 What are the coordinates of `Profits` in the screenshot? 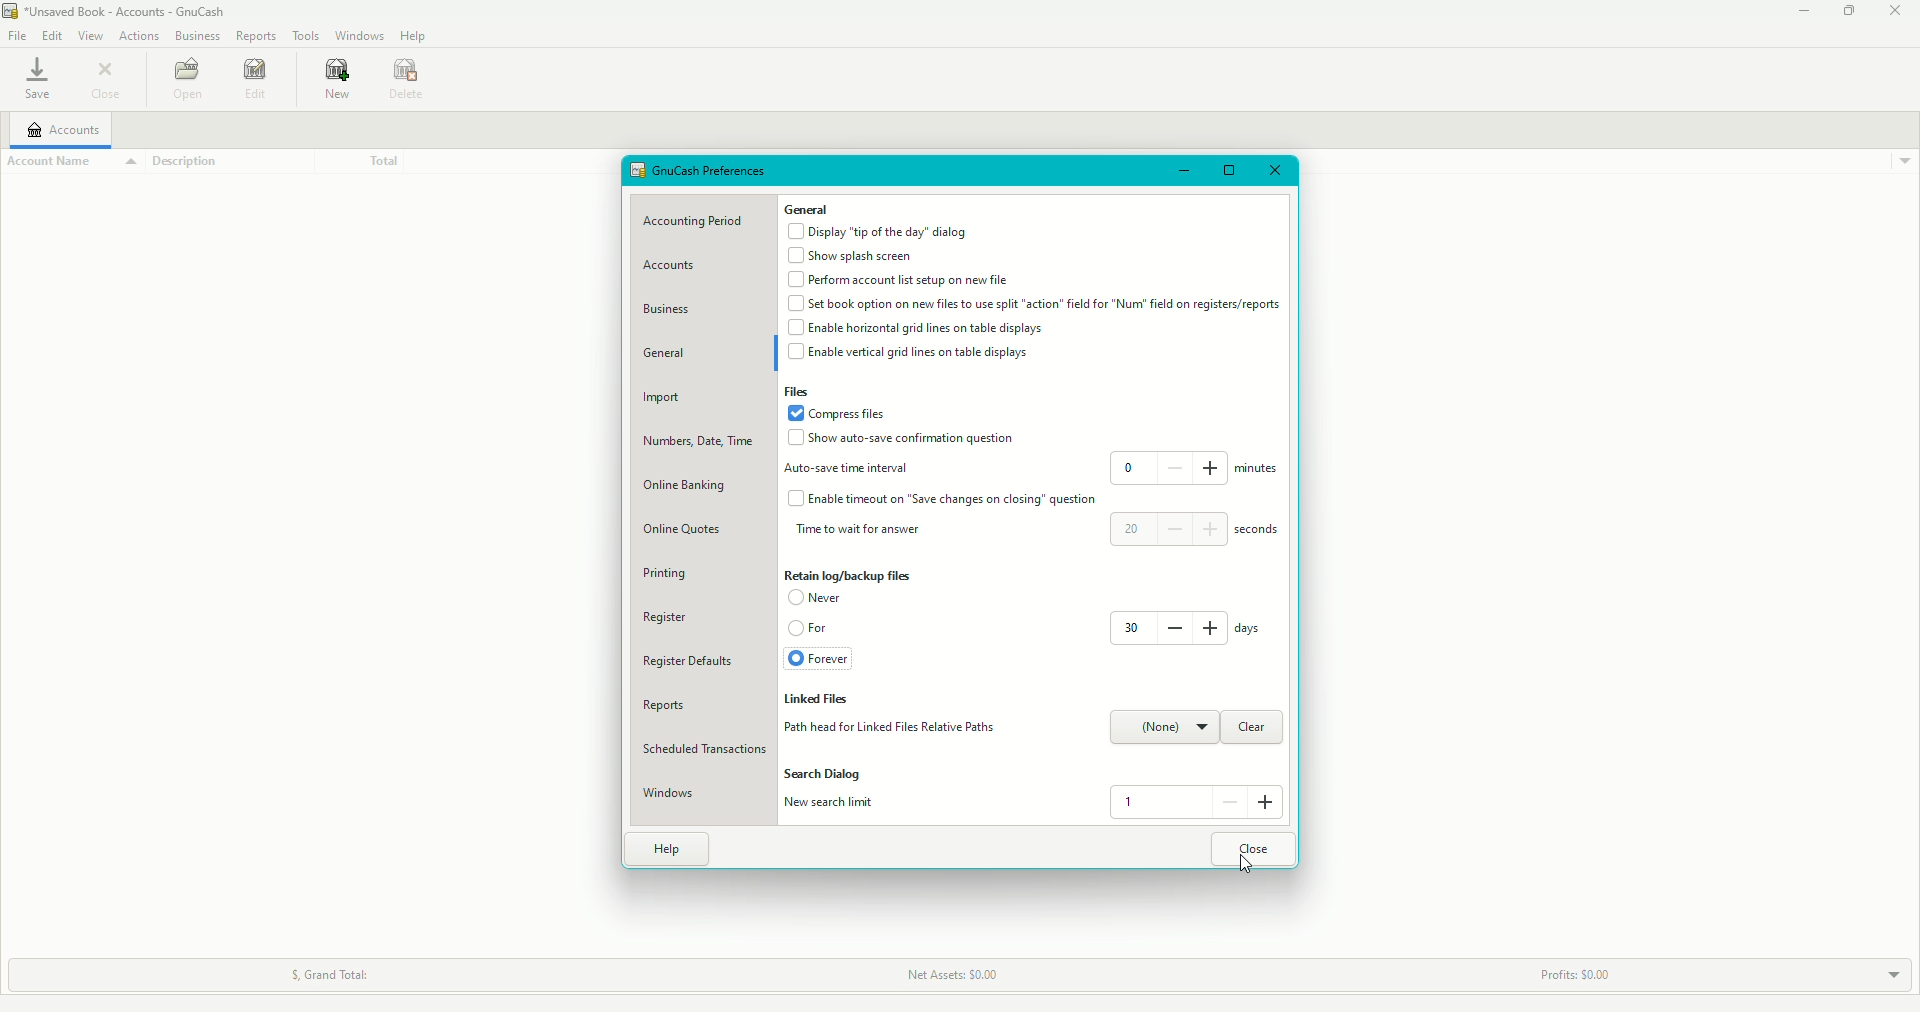 It's located at (1565, 975).